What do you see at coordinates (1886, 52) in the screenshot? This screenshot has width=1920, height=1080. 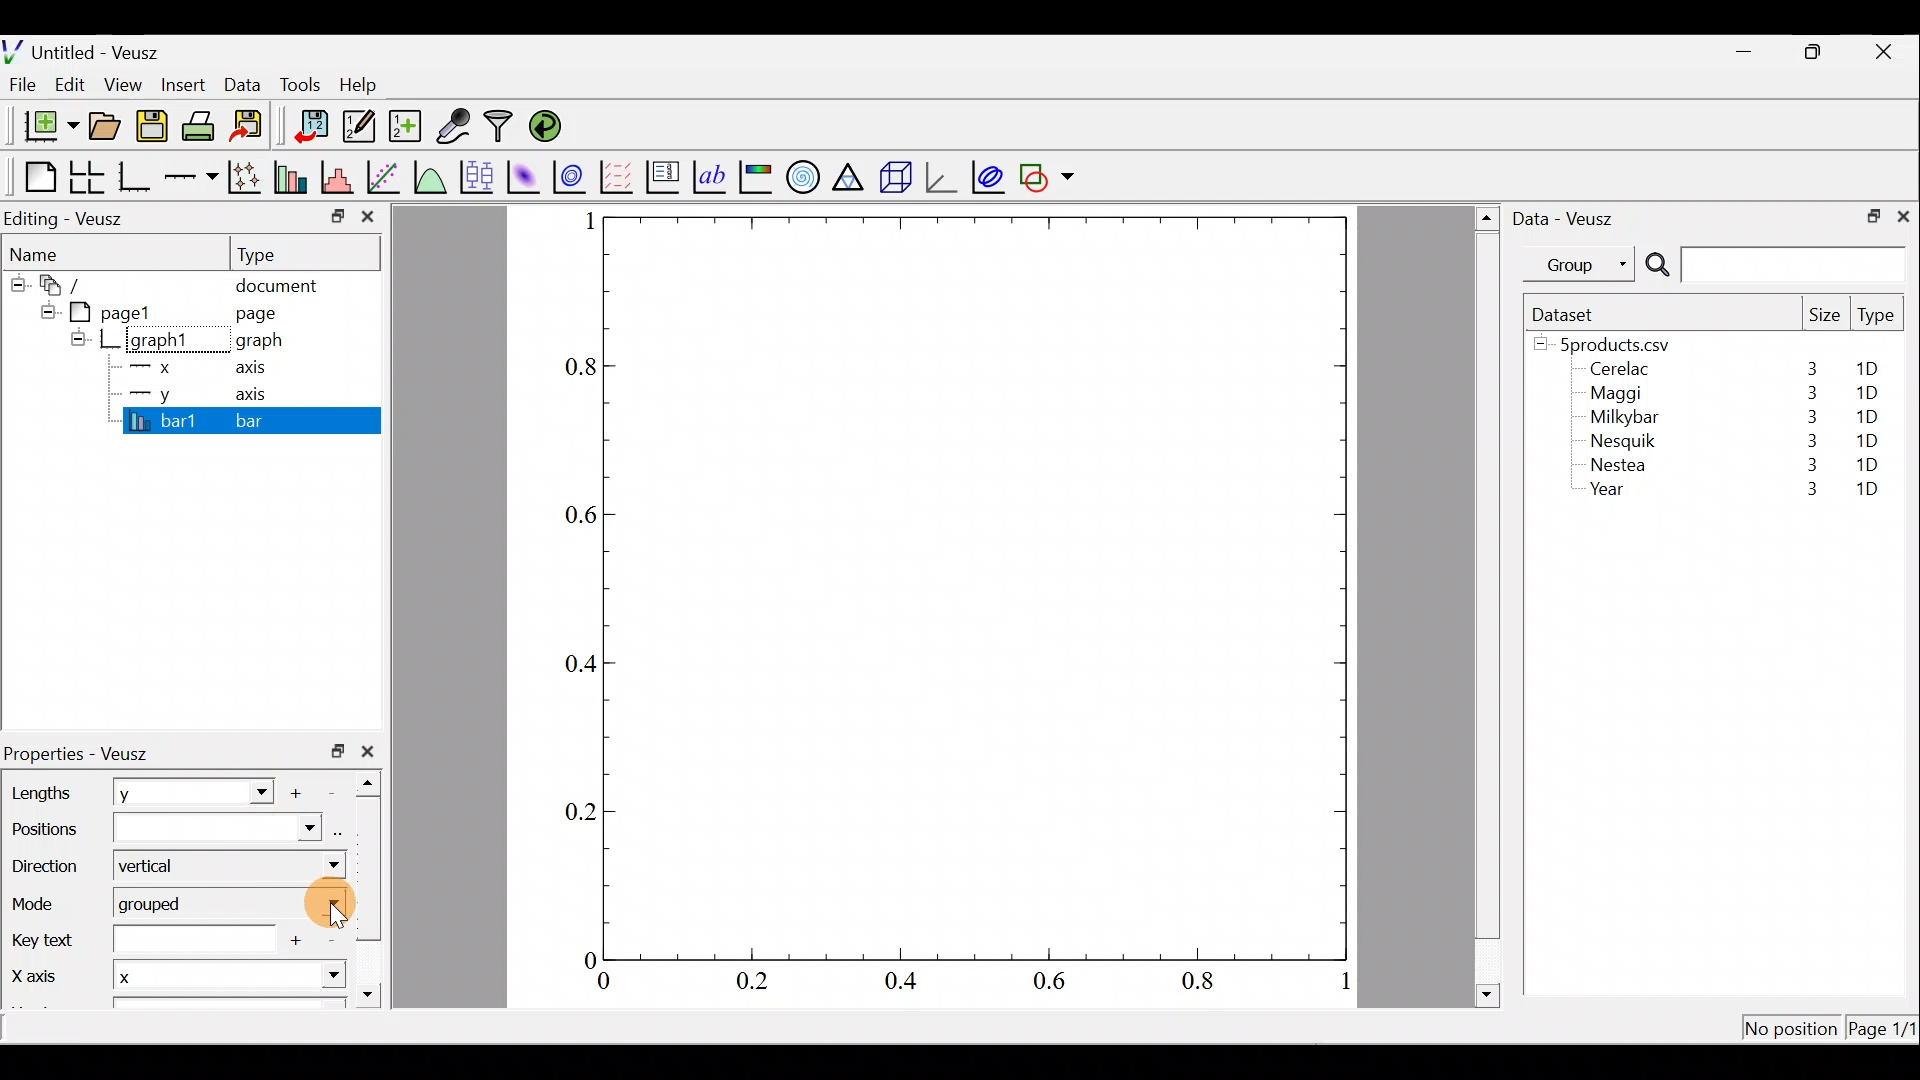 I see `close` at bounding box center [1886, 52].